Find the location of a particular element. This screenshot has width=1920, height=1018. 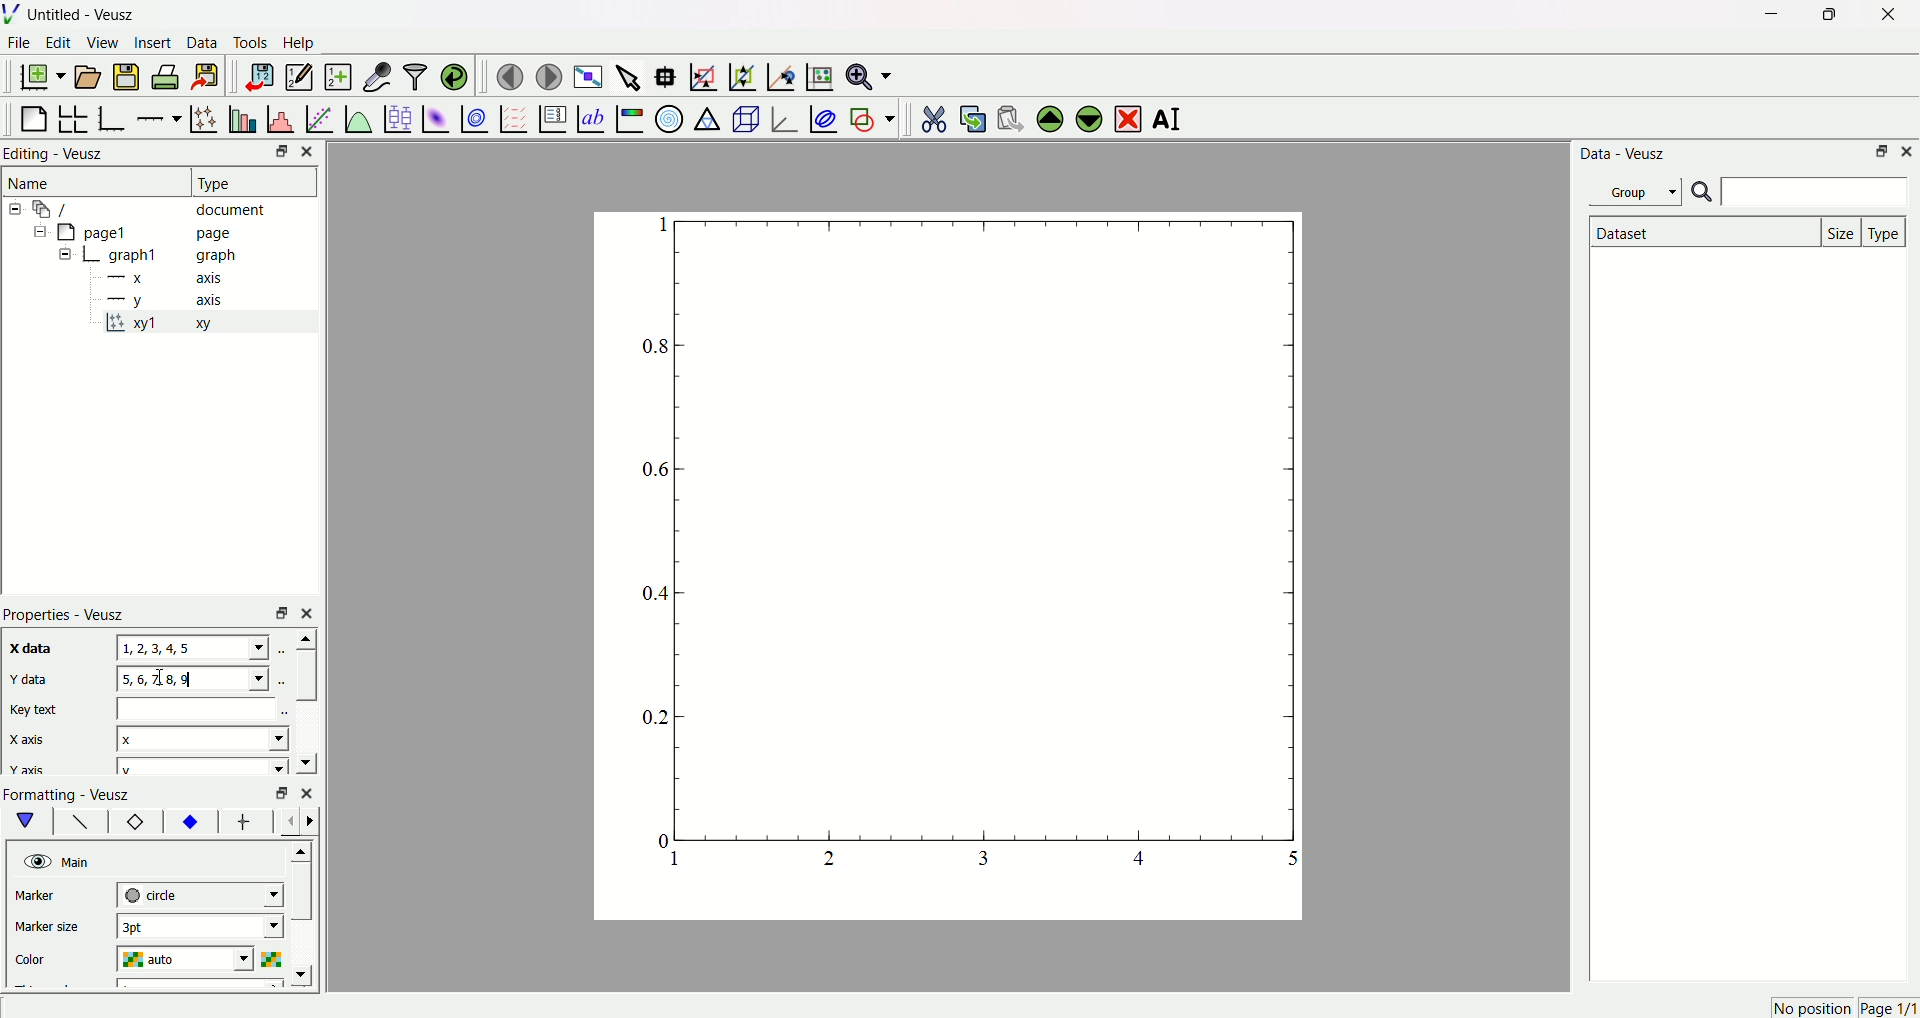

x axis is located at coordinates (169, 279).